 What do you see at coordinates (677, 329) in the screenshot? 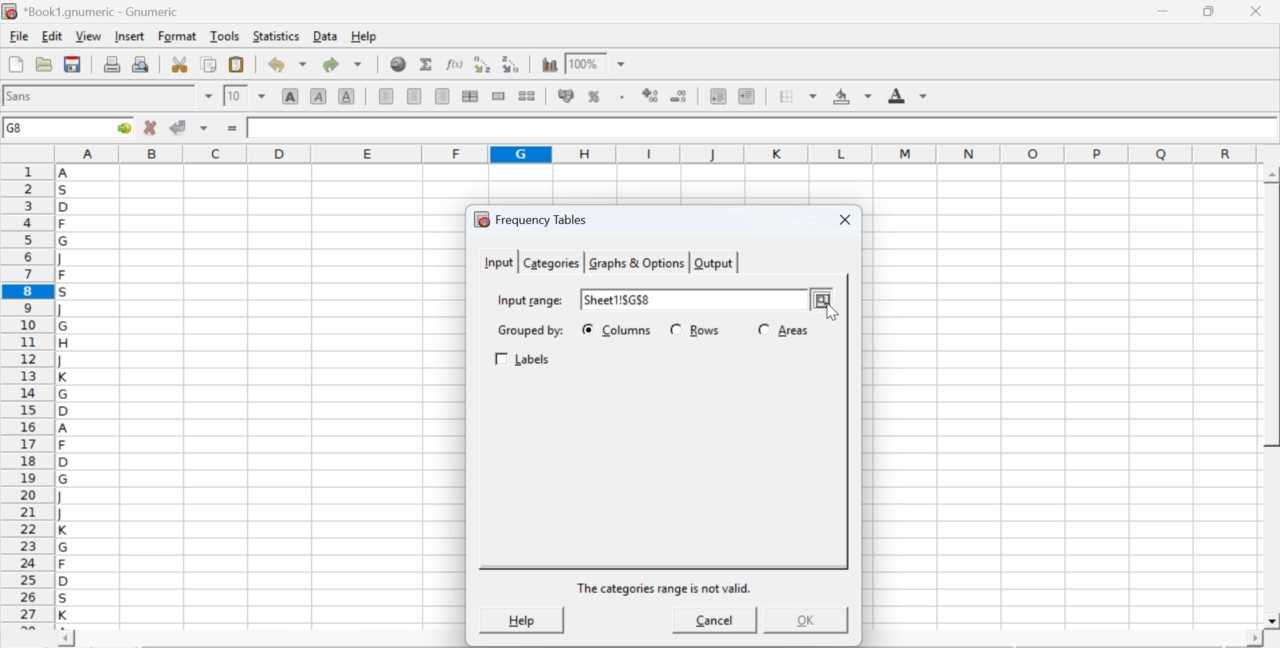
I see `checkbox` at bounding box center [677, 329].